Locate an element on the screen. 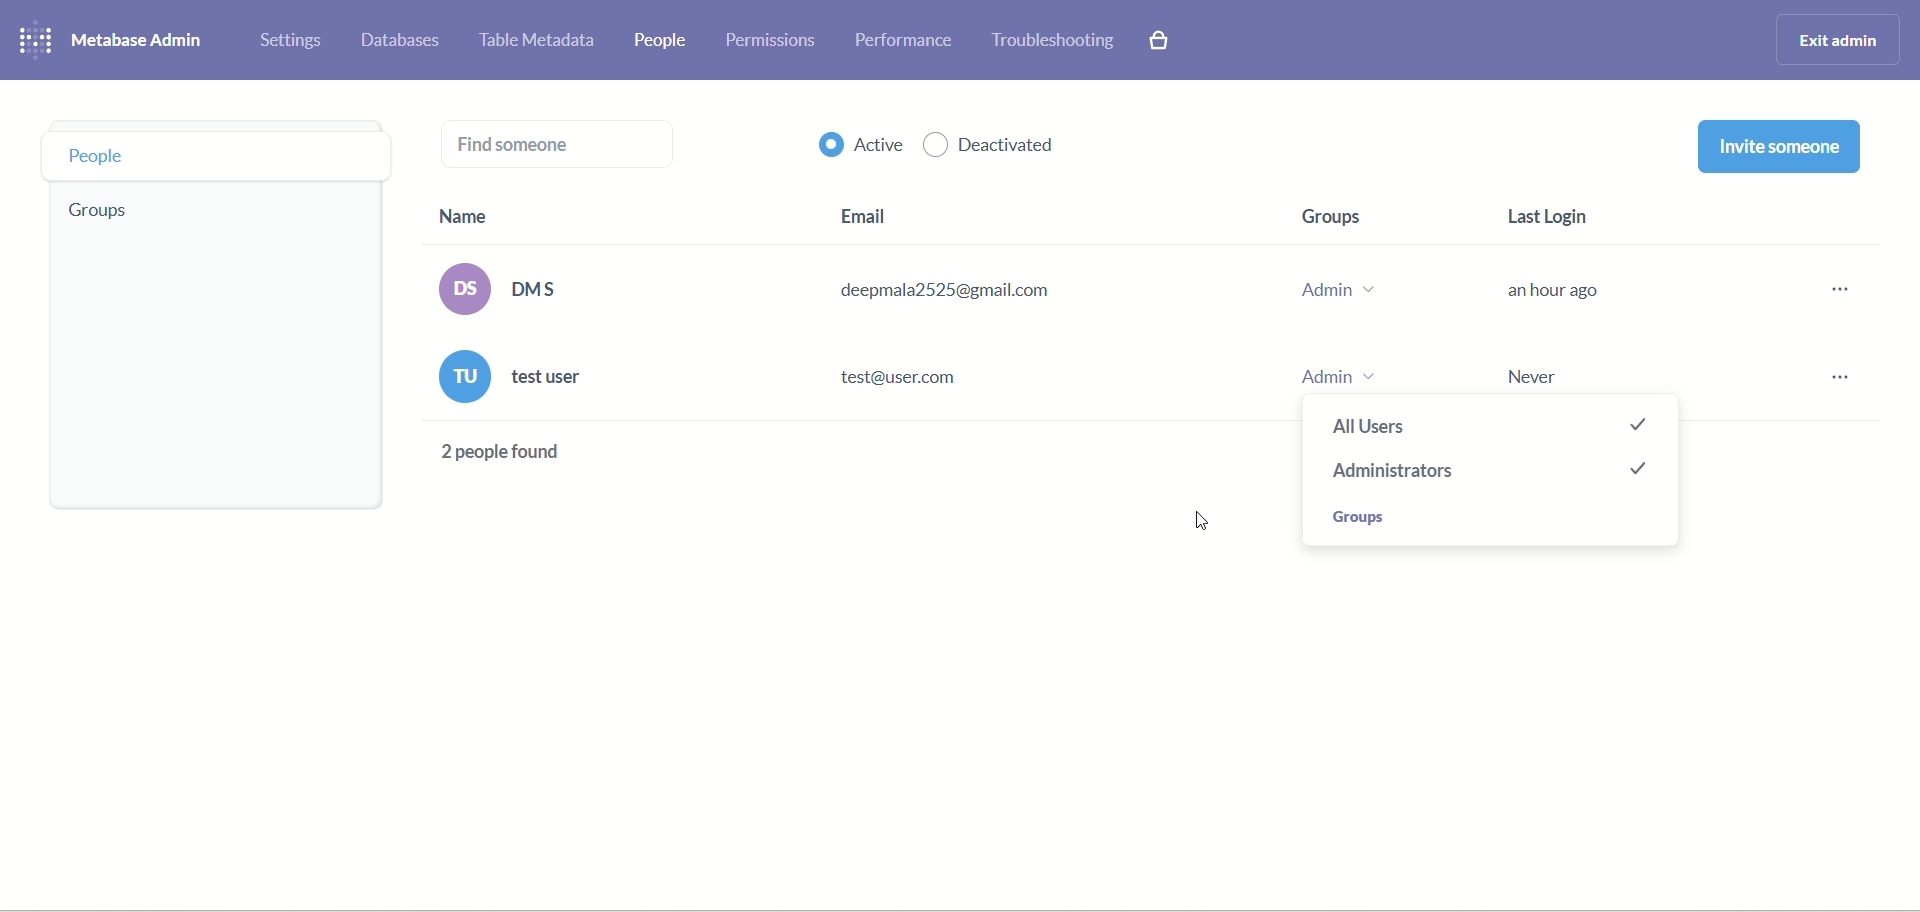 This screenshot has height=912, width=1920. groups is located at coordinates (1354, 517).